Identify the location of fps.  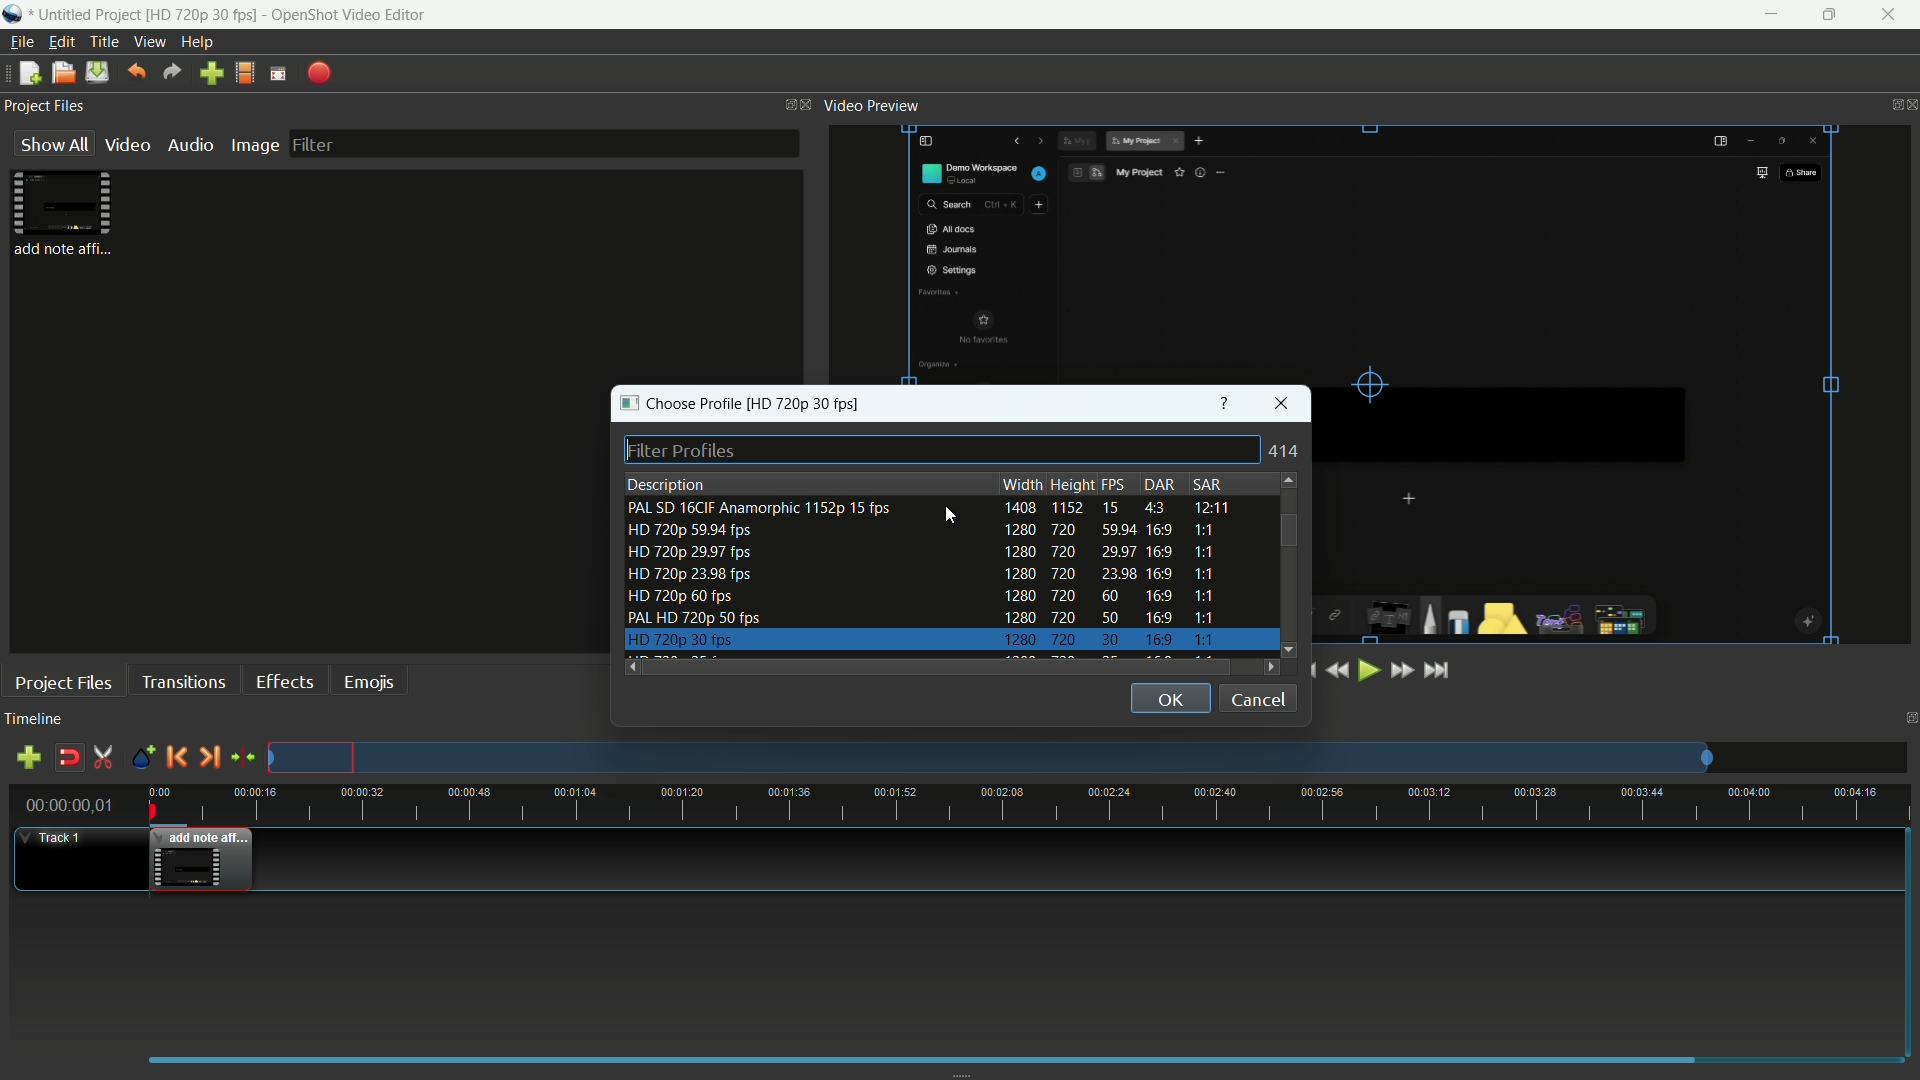
(1115, 486).